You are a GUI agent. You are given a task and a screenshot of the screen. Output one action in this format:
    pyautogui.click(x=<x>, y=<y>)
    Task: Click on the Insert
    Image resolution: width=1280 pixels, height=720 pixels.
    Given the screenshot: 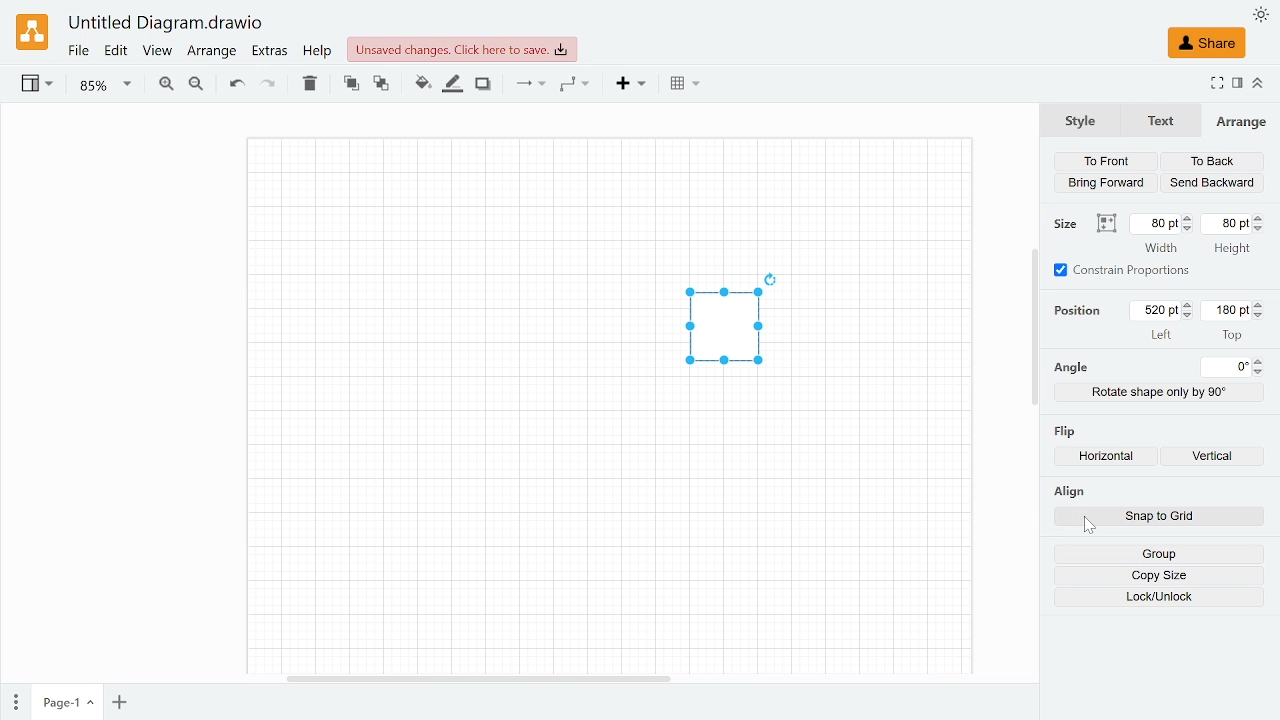 What is the action you would take?
    pyautogui.click(x=633, y=85)
    